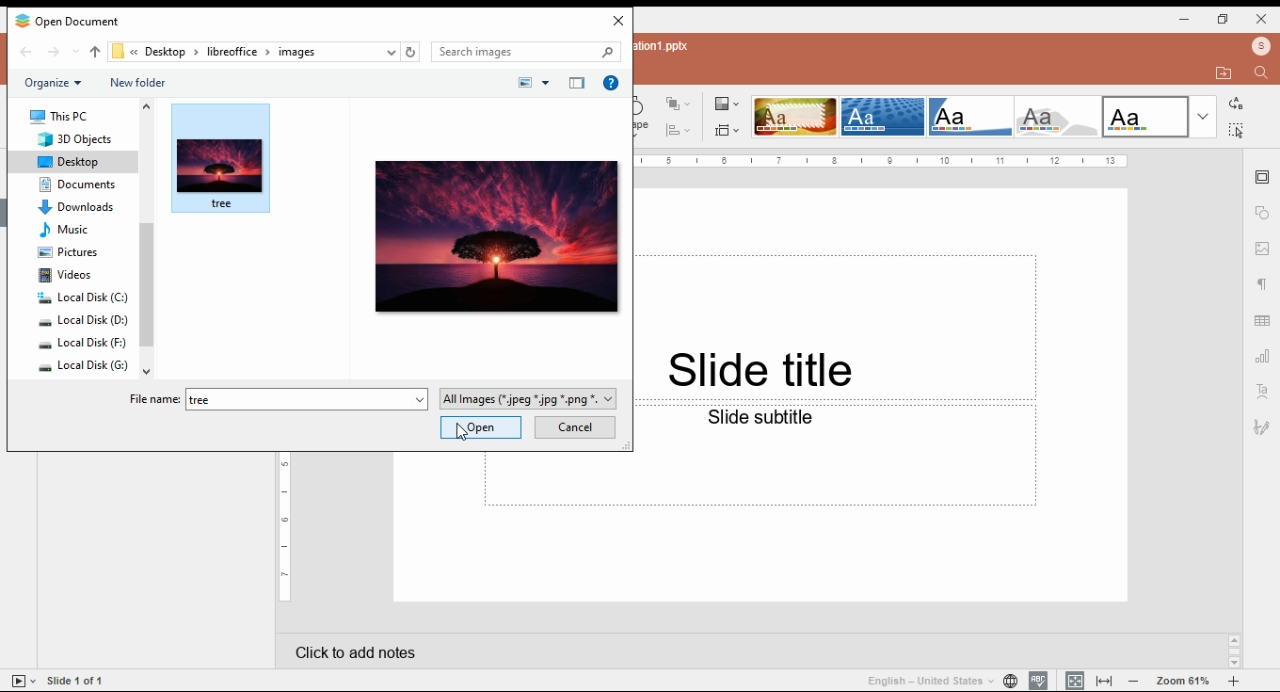 The image size is (1280, 692). What do you see at coordinates (22, 681) in the screenshot?
I see `start slideshow` at bounding box center [22, 681].